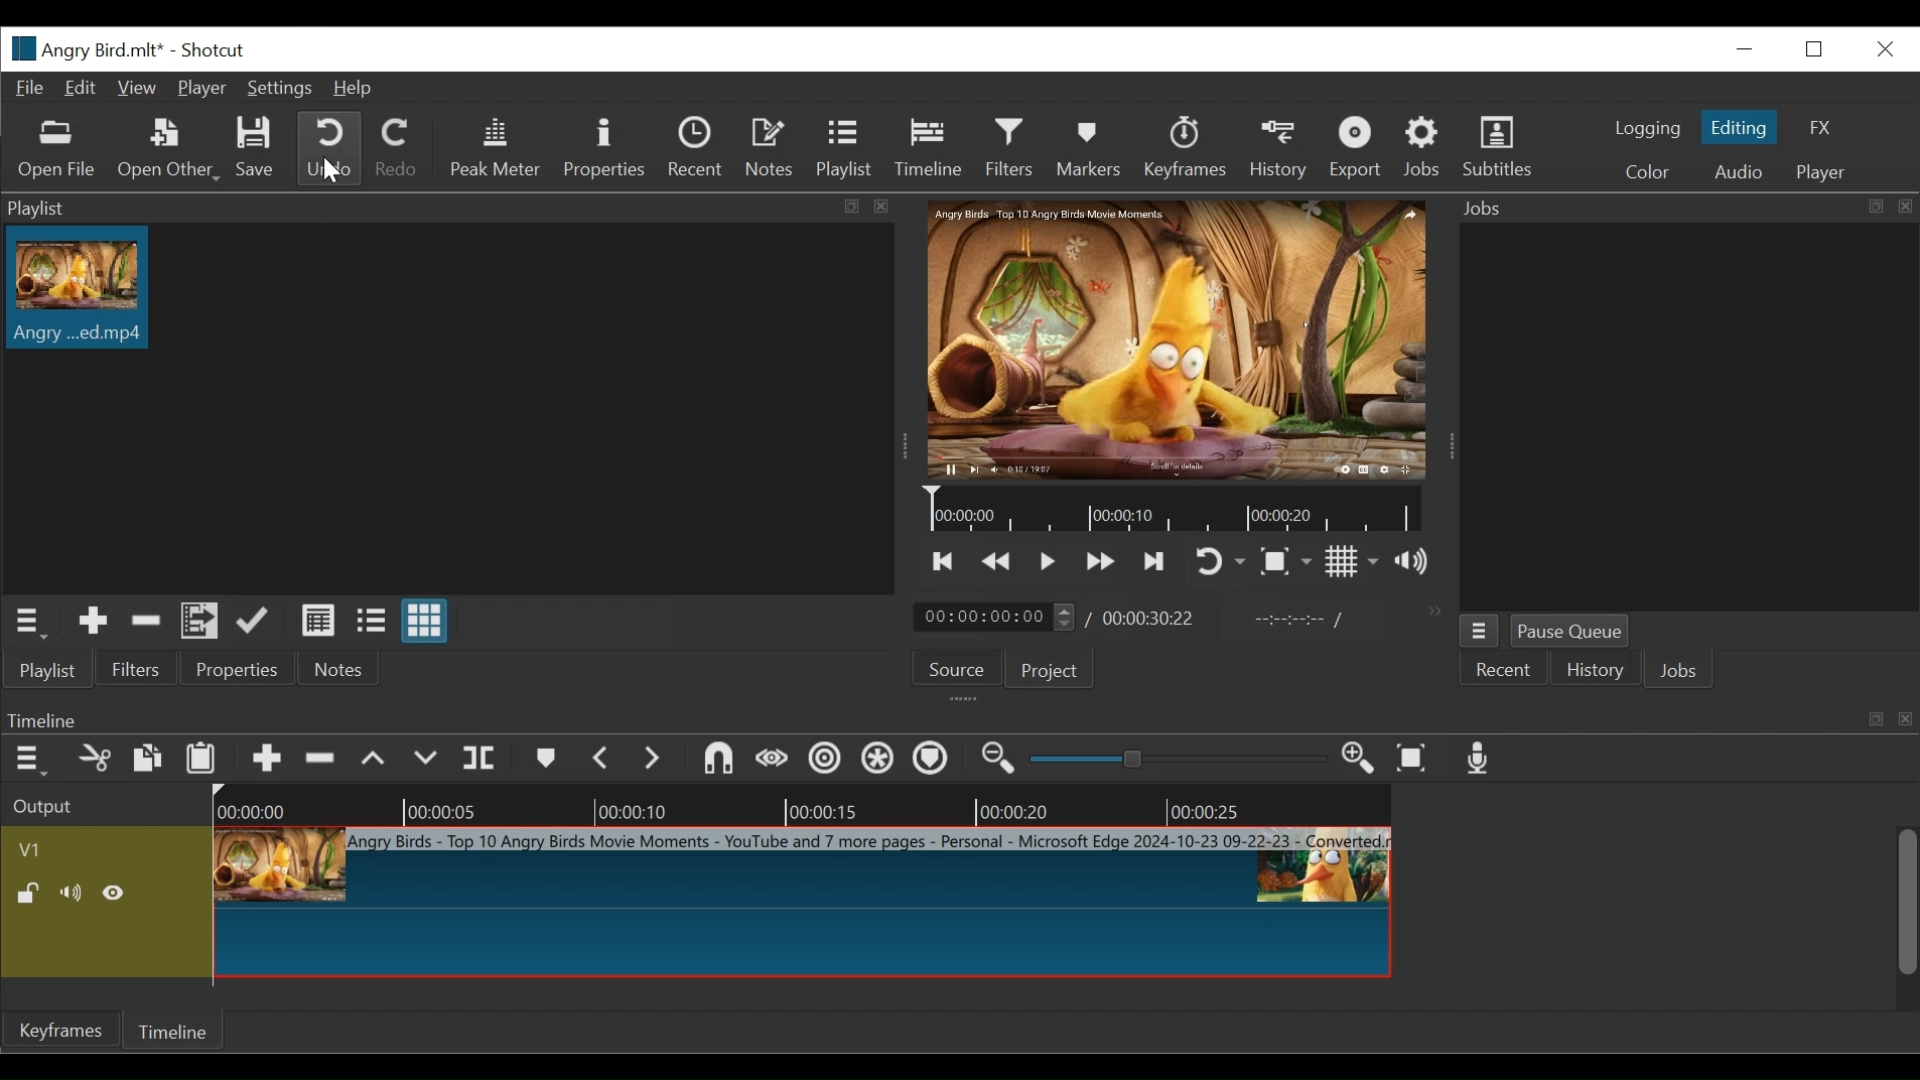 This screenshot has width=1920, height=1080. I want to click on Show volume control, so click(1409, 559).